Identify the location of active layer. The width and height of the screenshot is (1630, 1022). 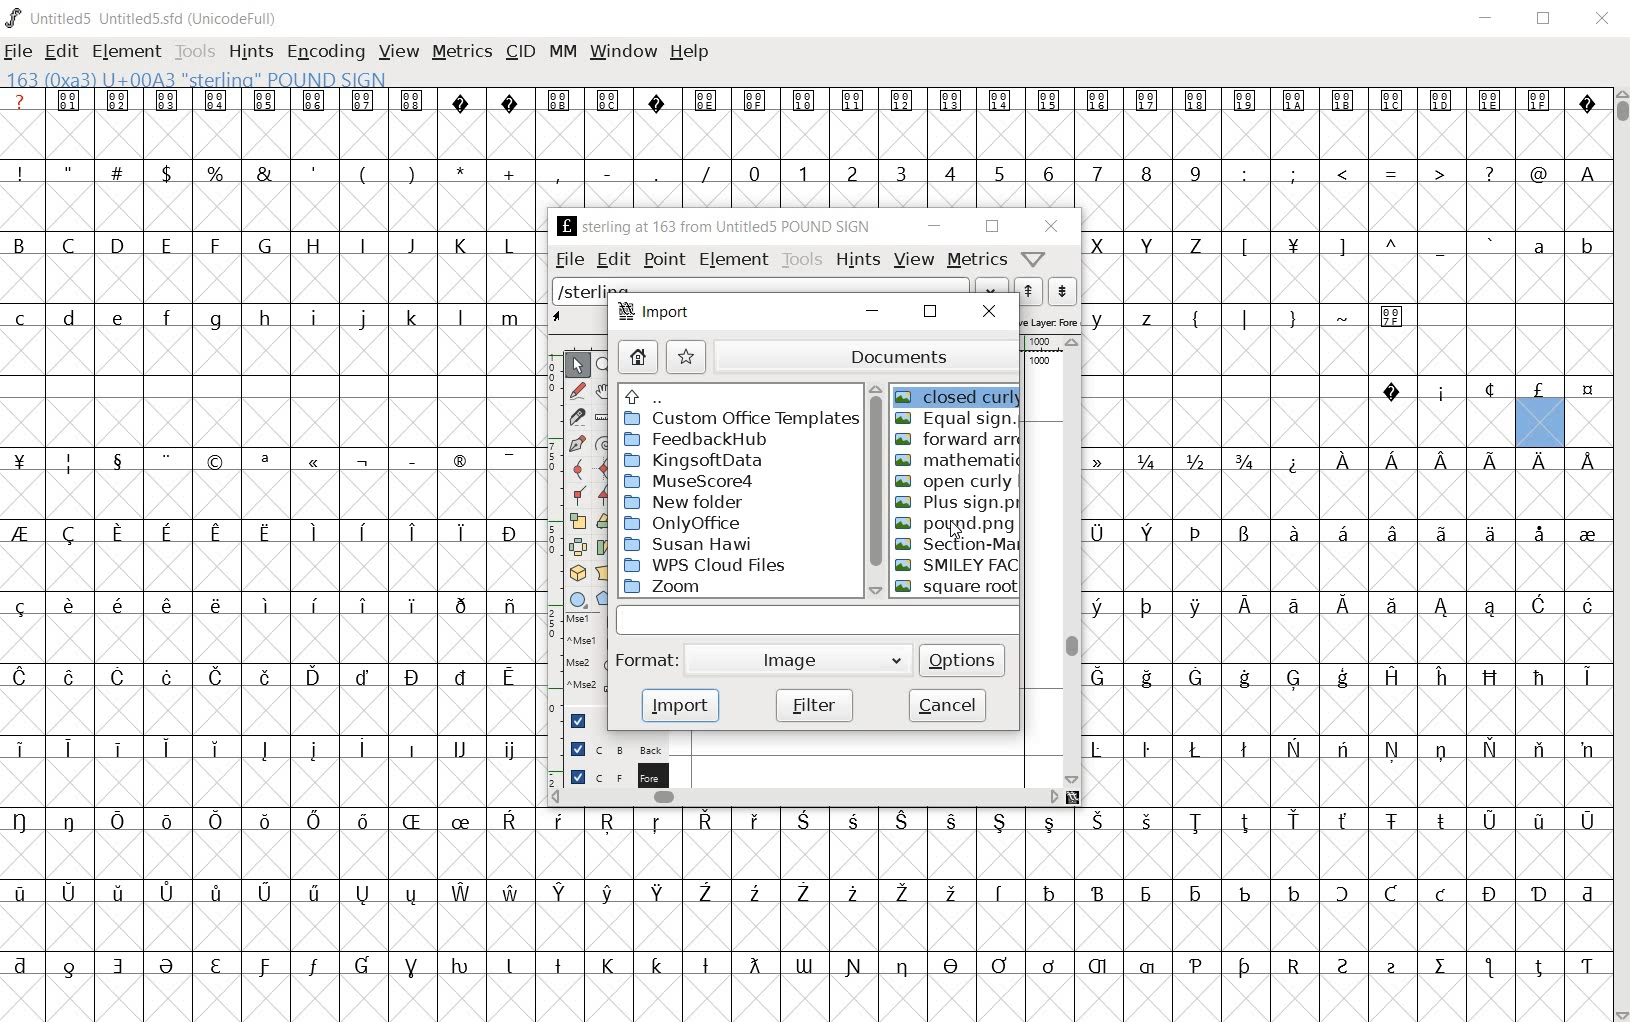
(577, 318).